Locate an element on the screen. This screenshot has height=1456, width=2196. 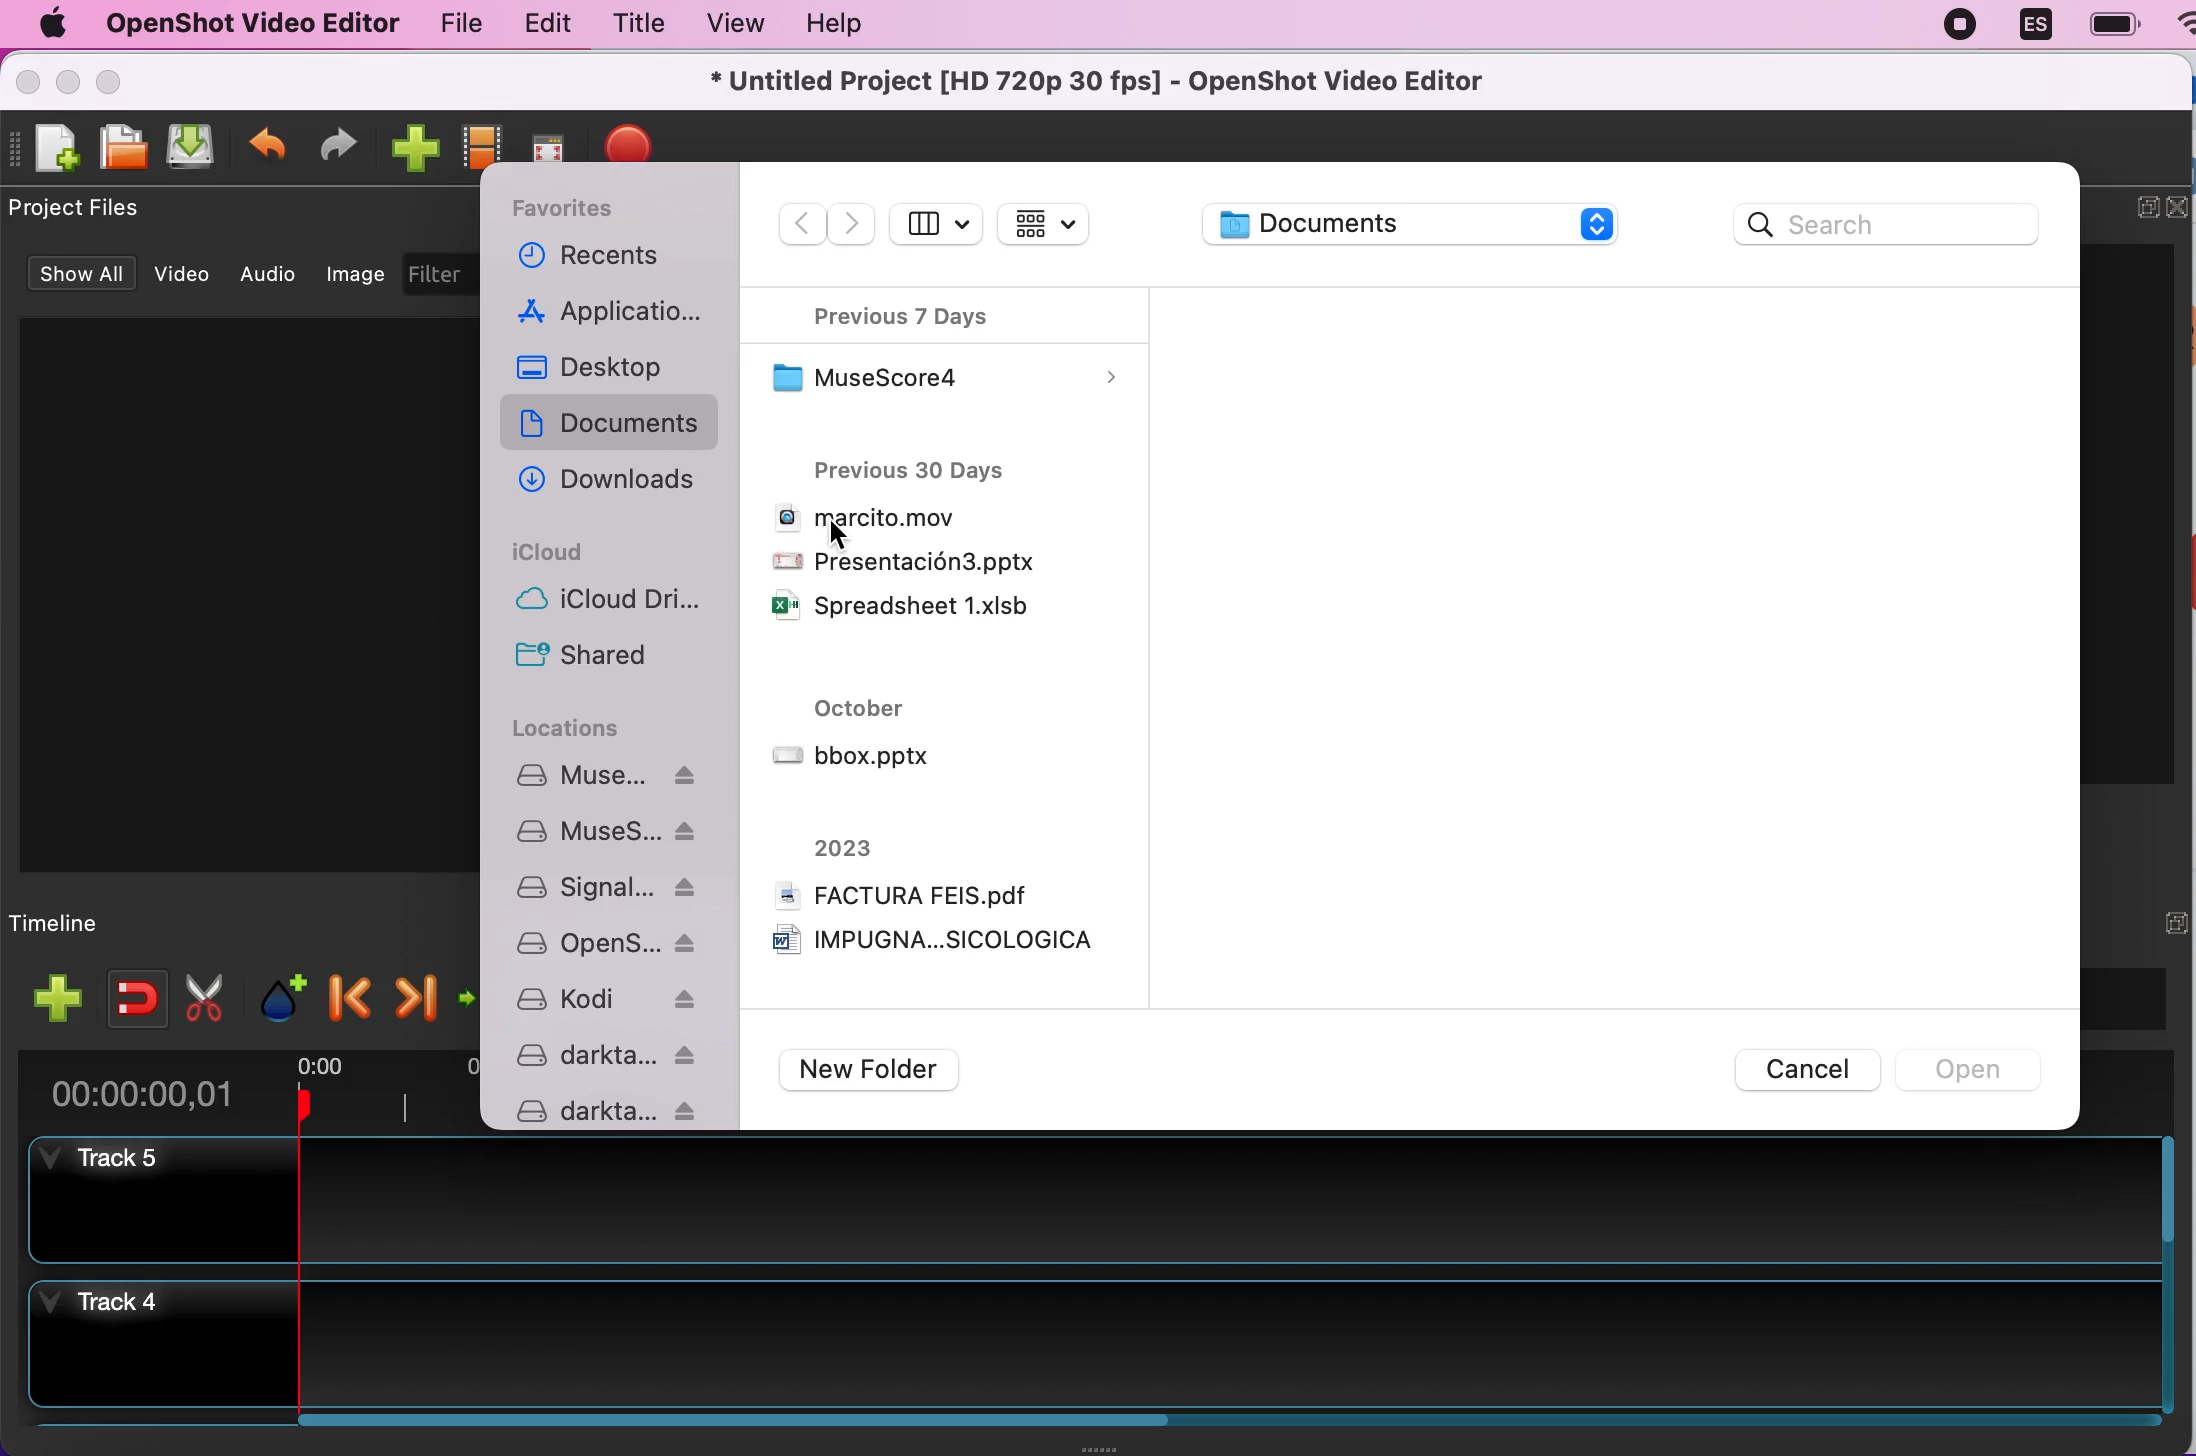
October is located at coordinates (857, 709).